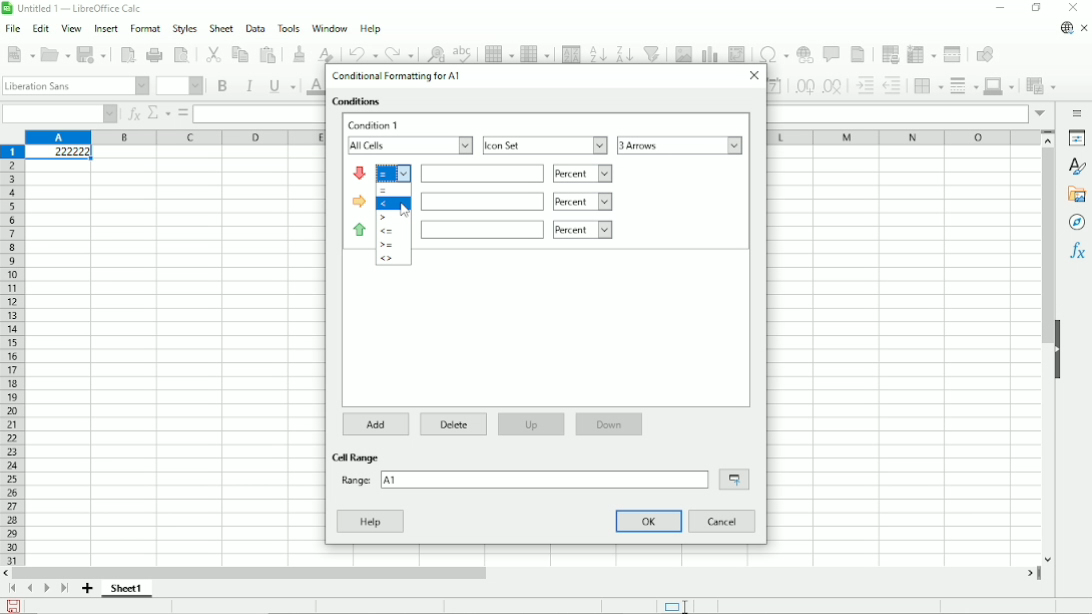  Describe the element at coordinates (88, 589) in the screenshot. I see `Add sheet` at that location.